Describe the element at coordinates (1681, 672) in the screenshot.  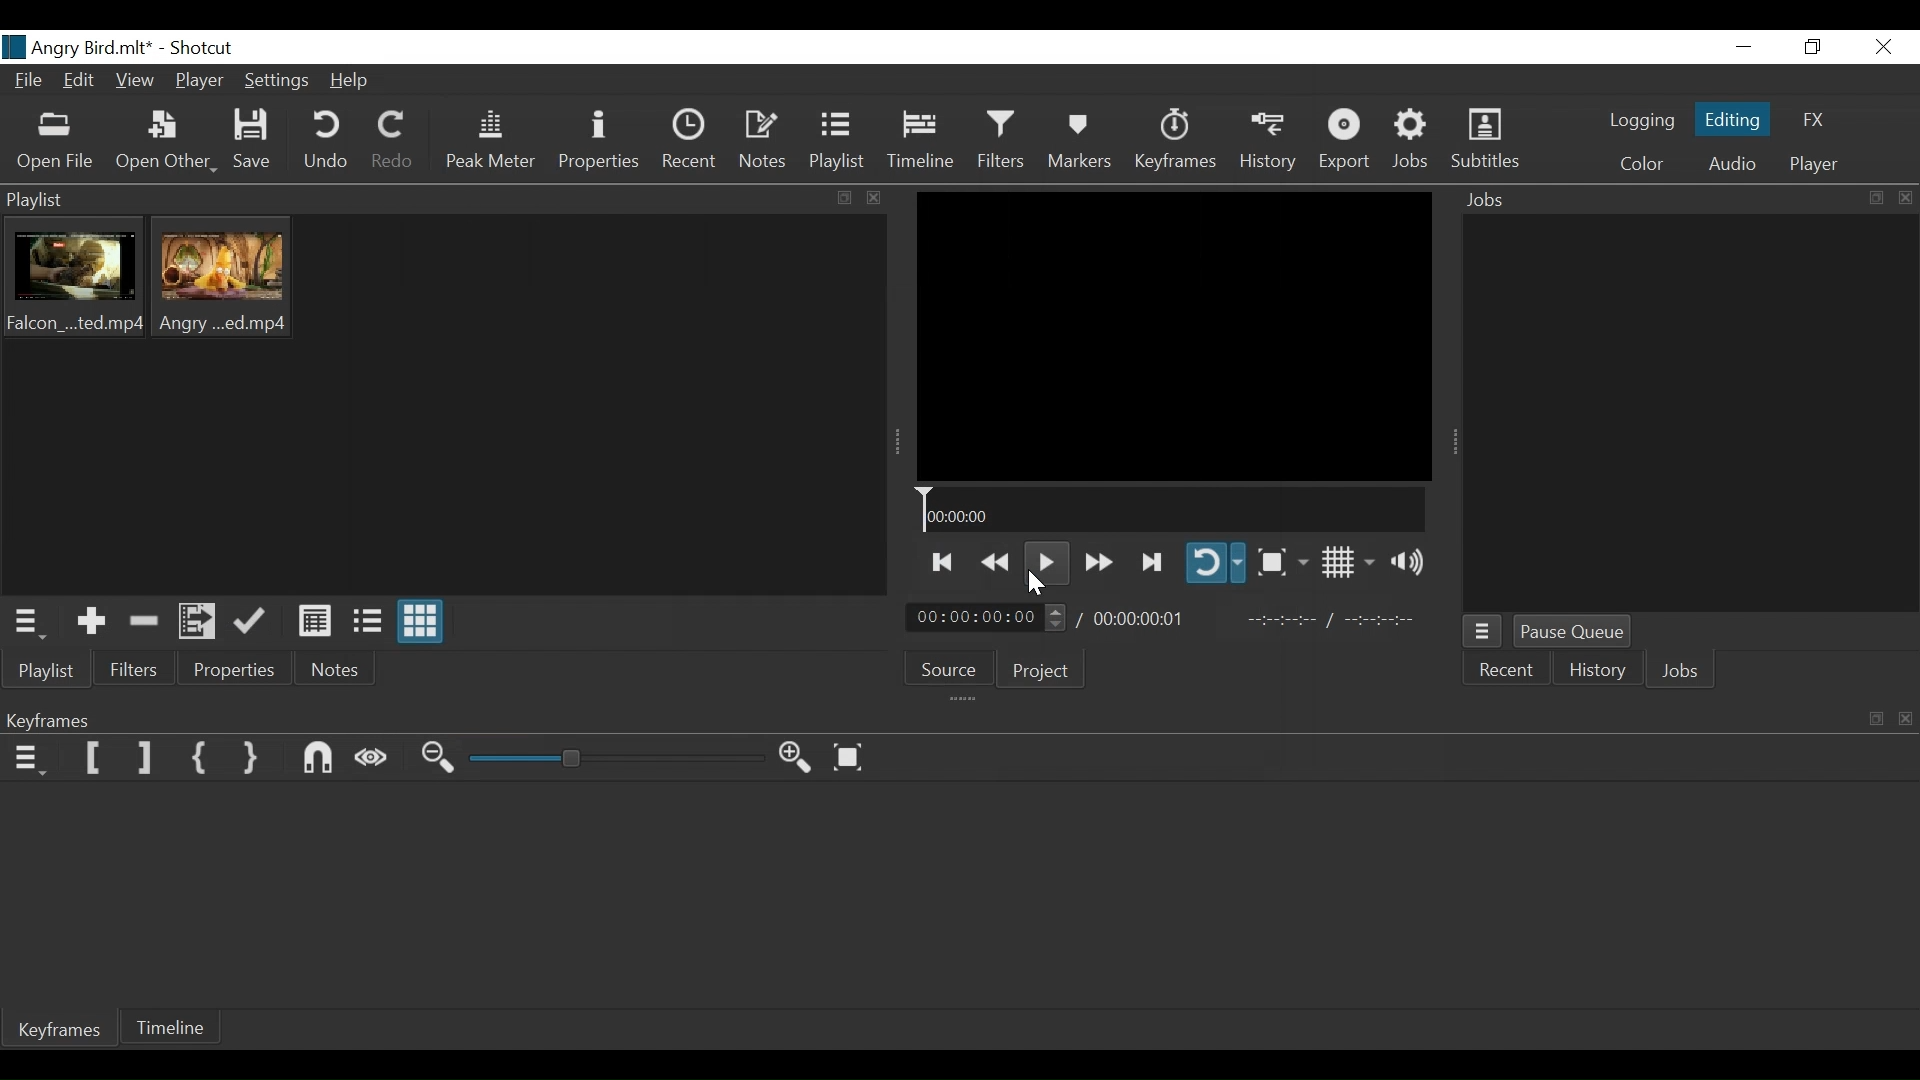
I see `Jobs` at that location.